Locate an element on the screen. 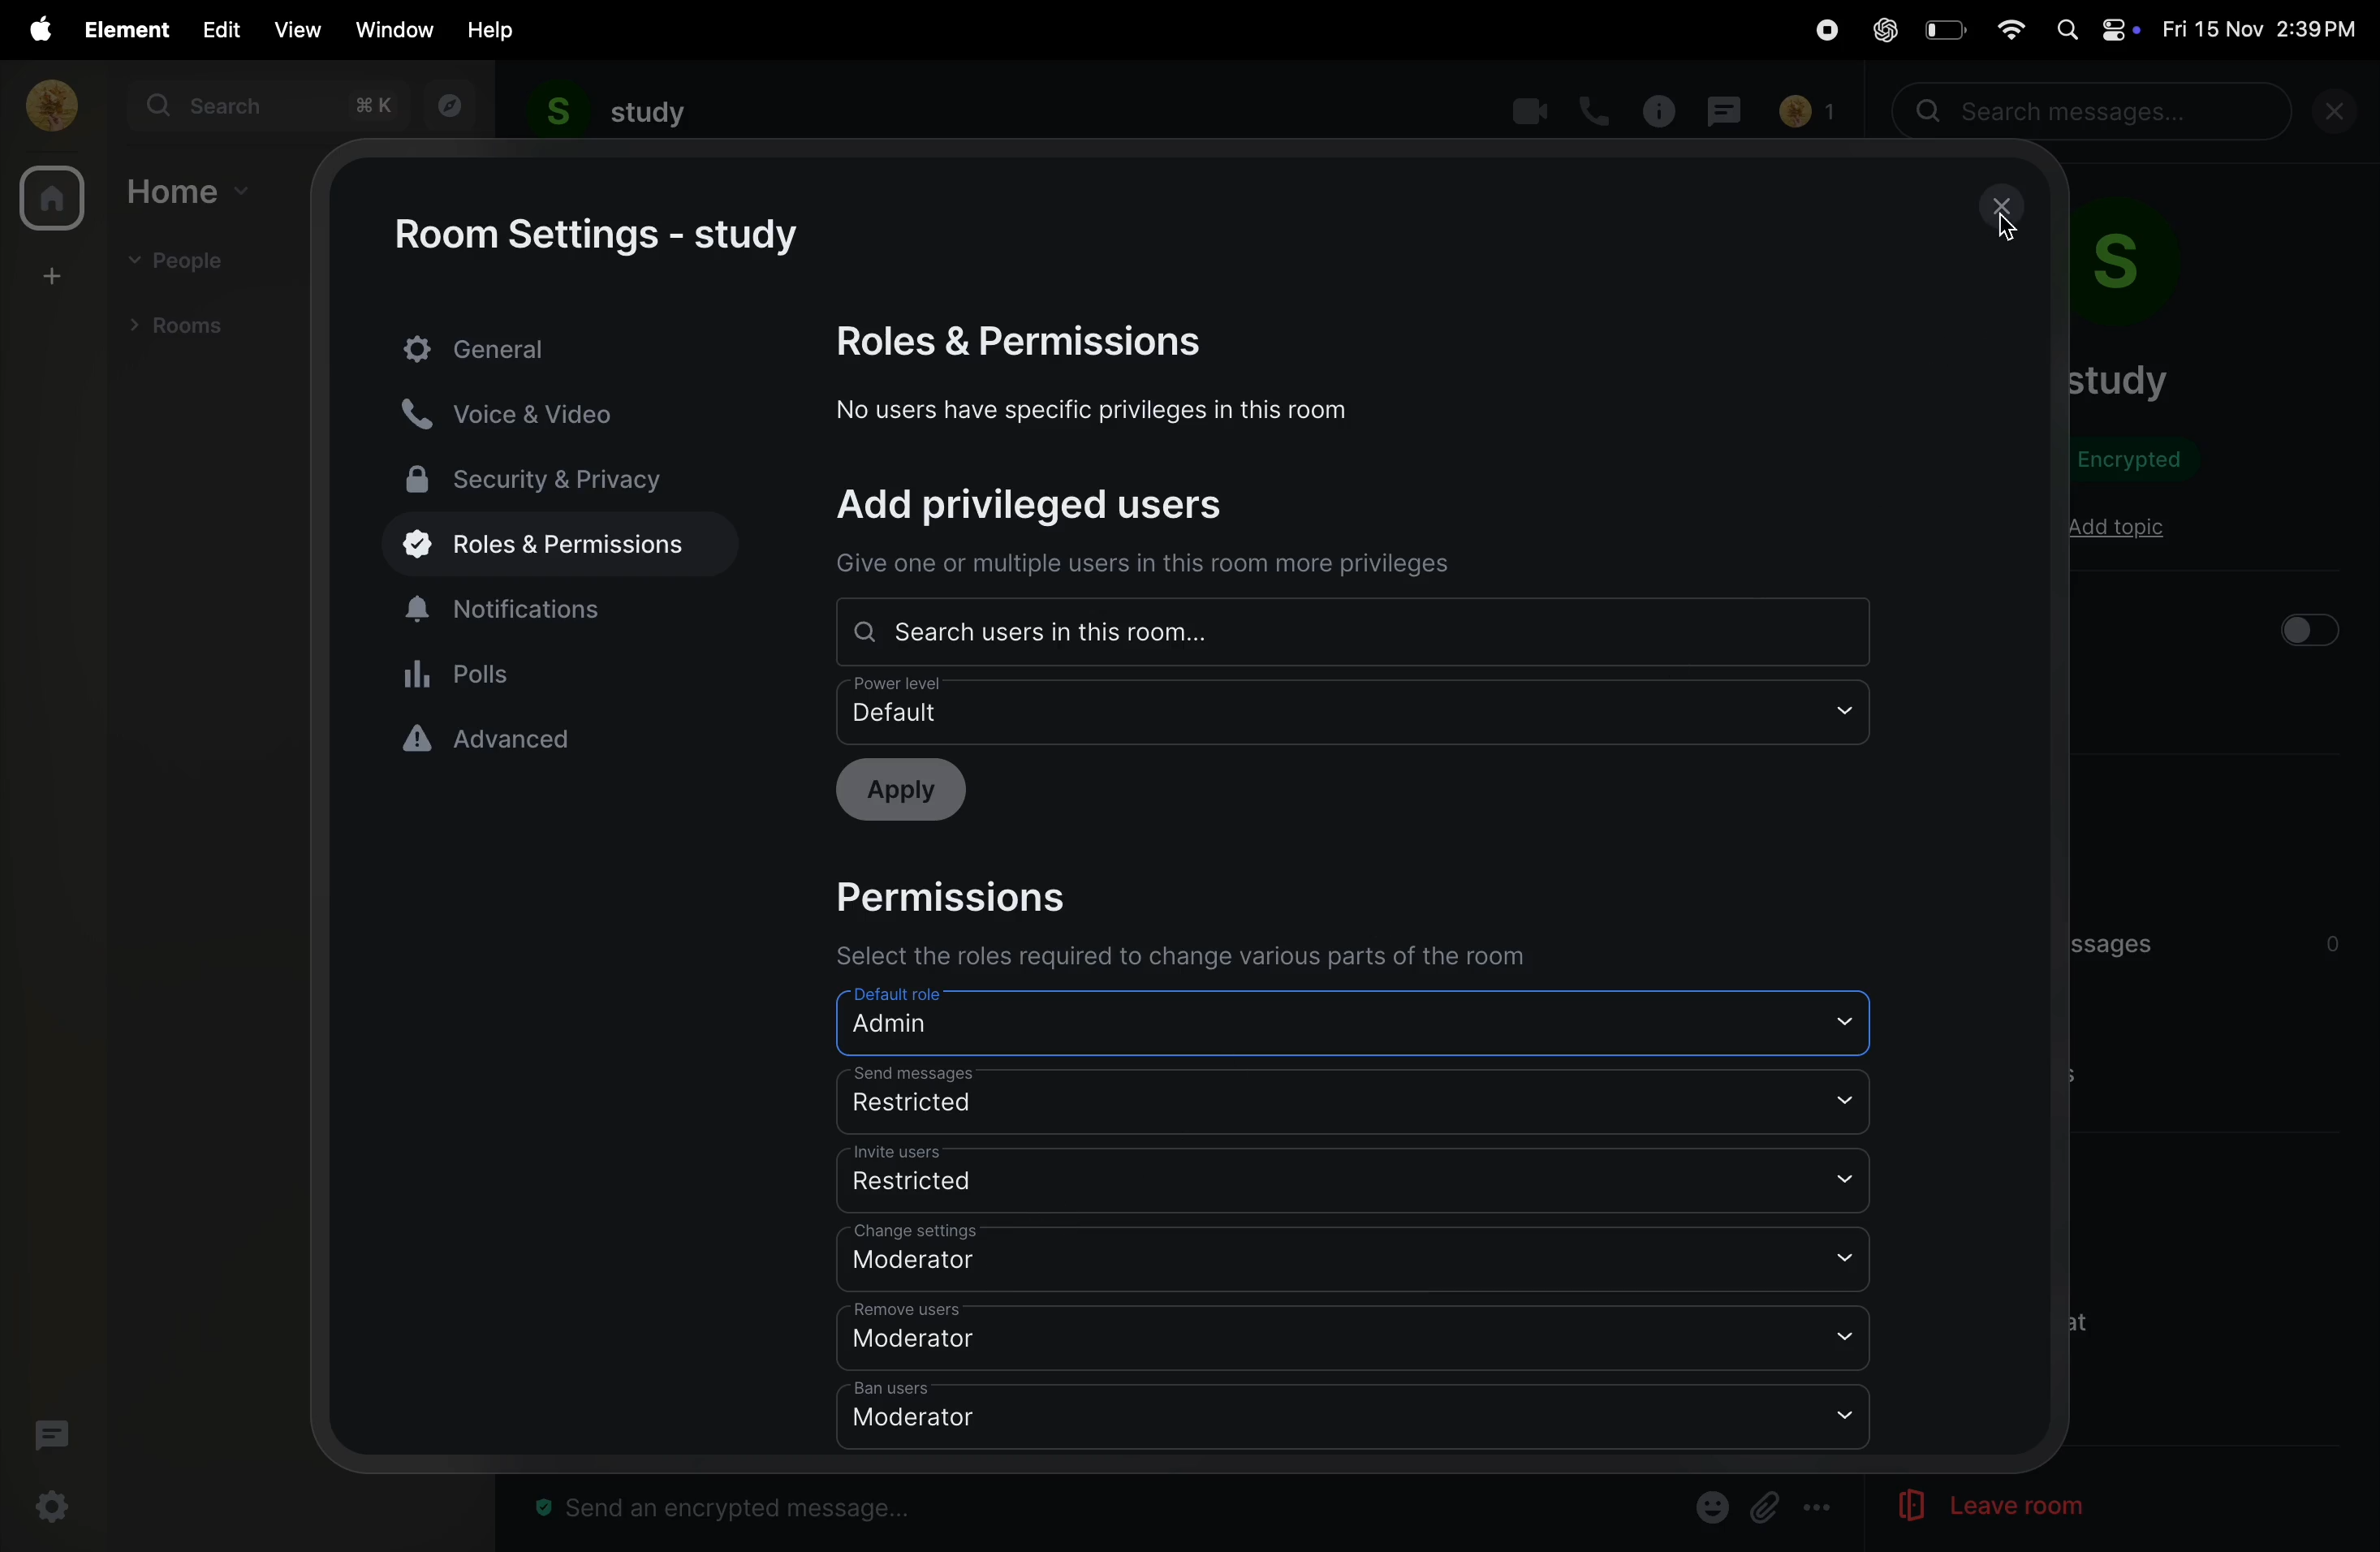 This screenshot has height=1552, width=2380. emoji is located at coordinates (1708, 1505).